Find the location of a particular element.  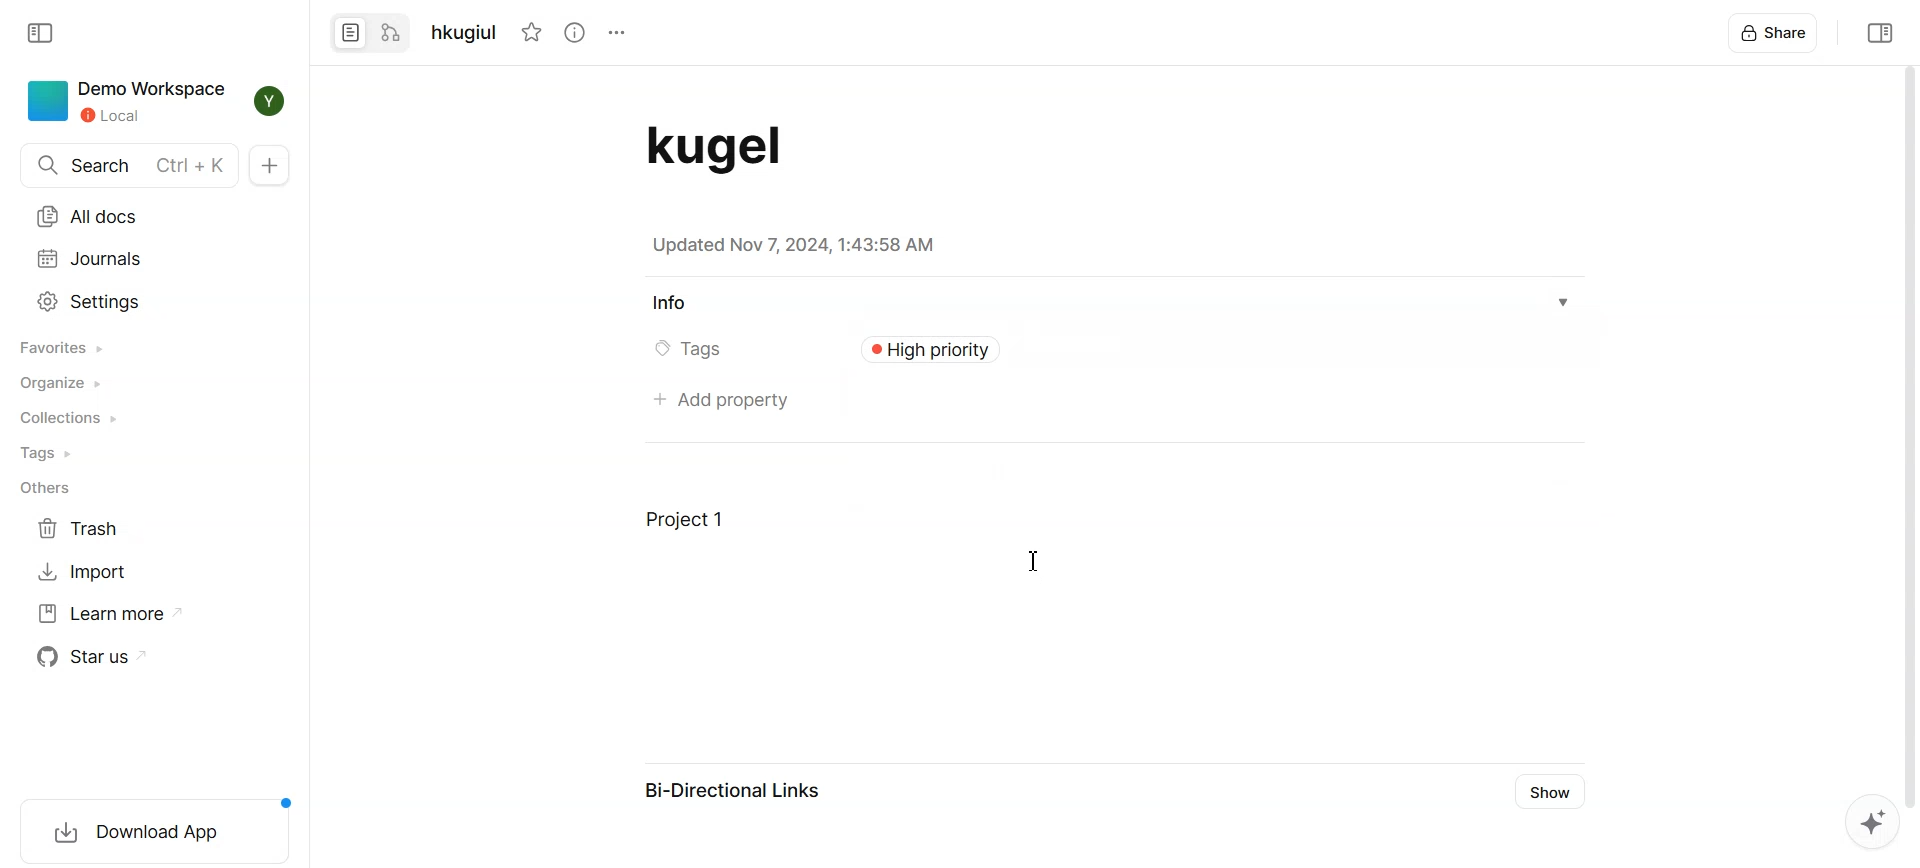

Tags is located at coordinates (49, 454).